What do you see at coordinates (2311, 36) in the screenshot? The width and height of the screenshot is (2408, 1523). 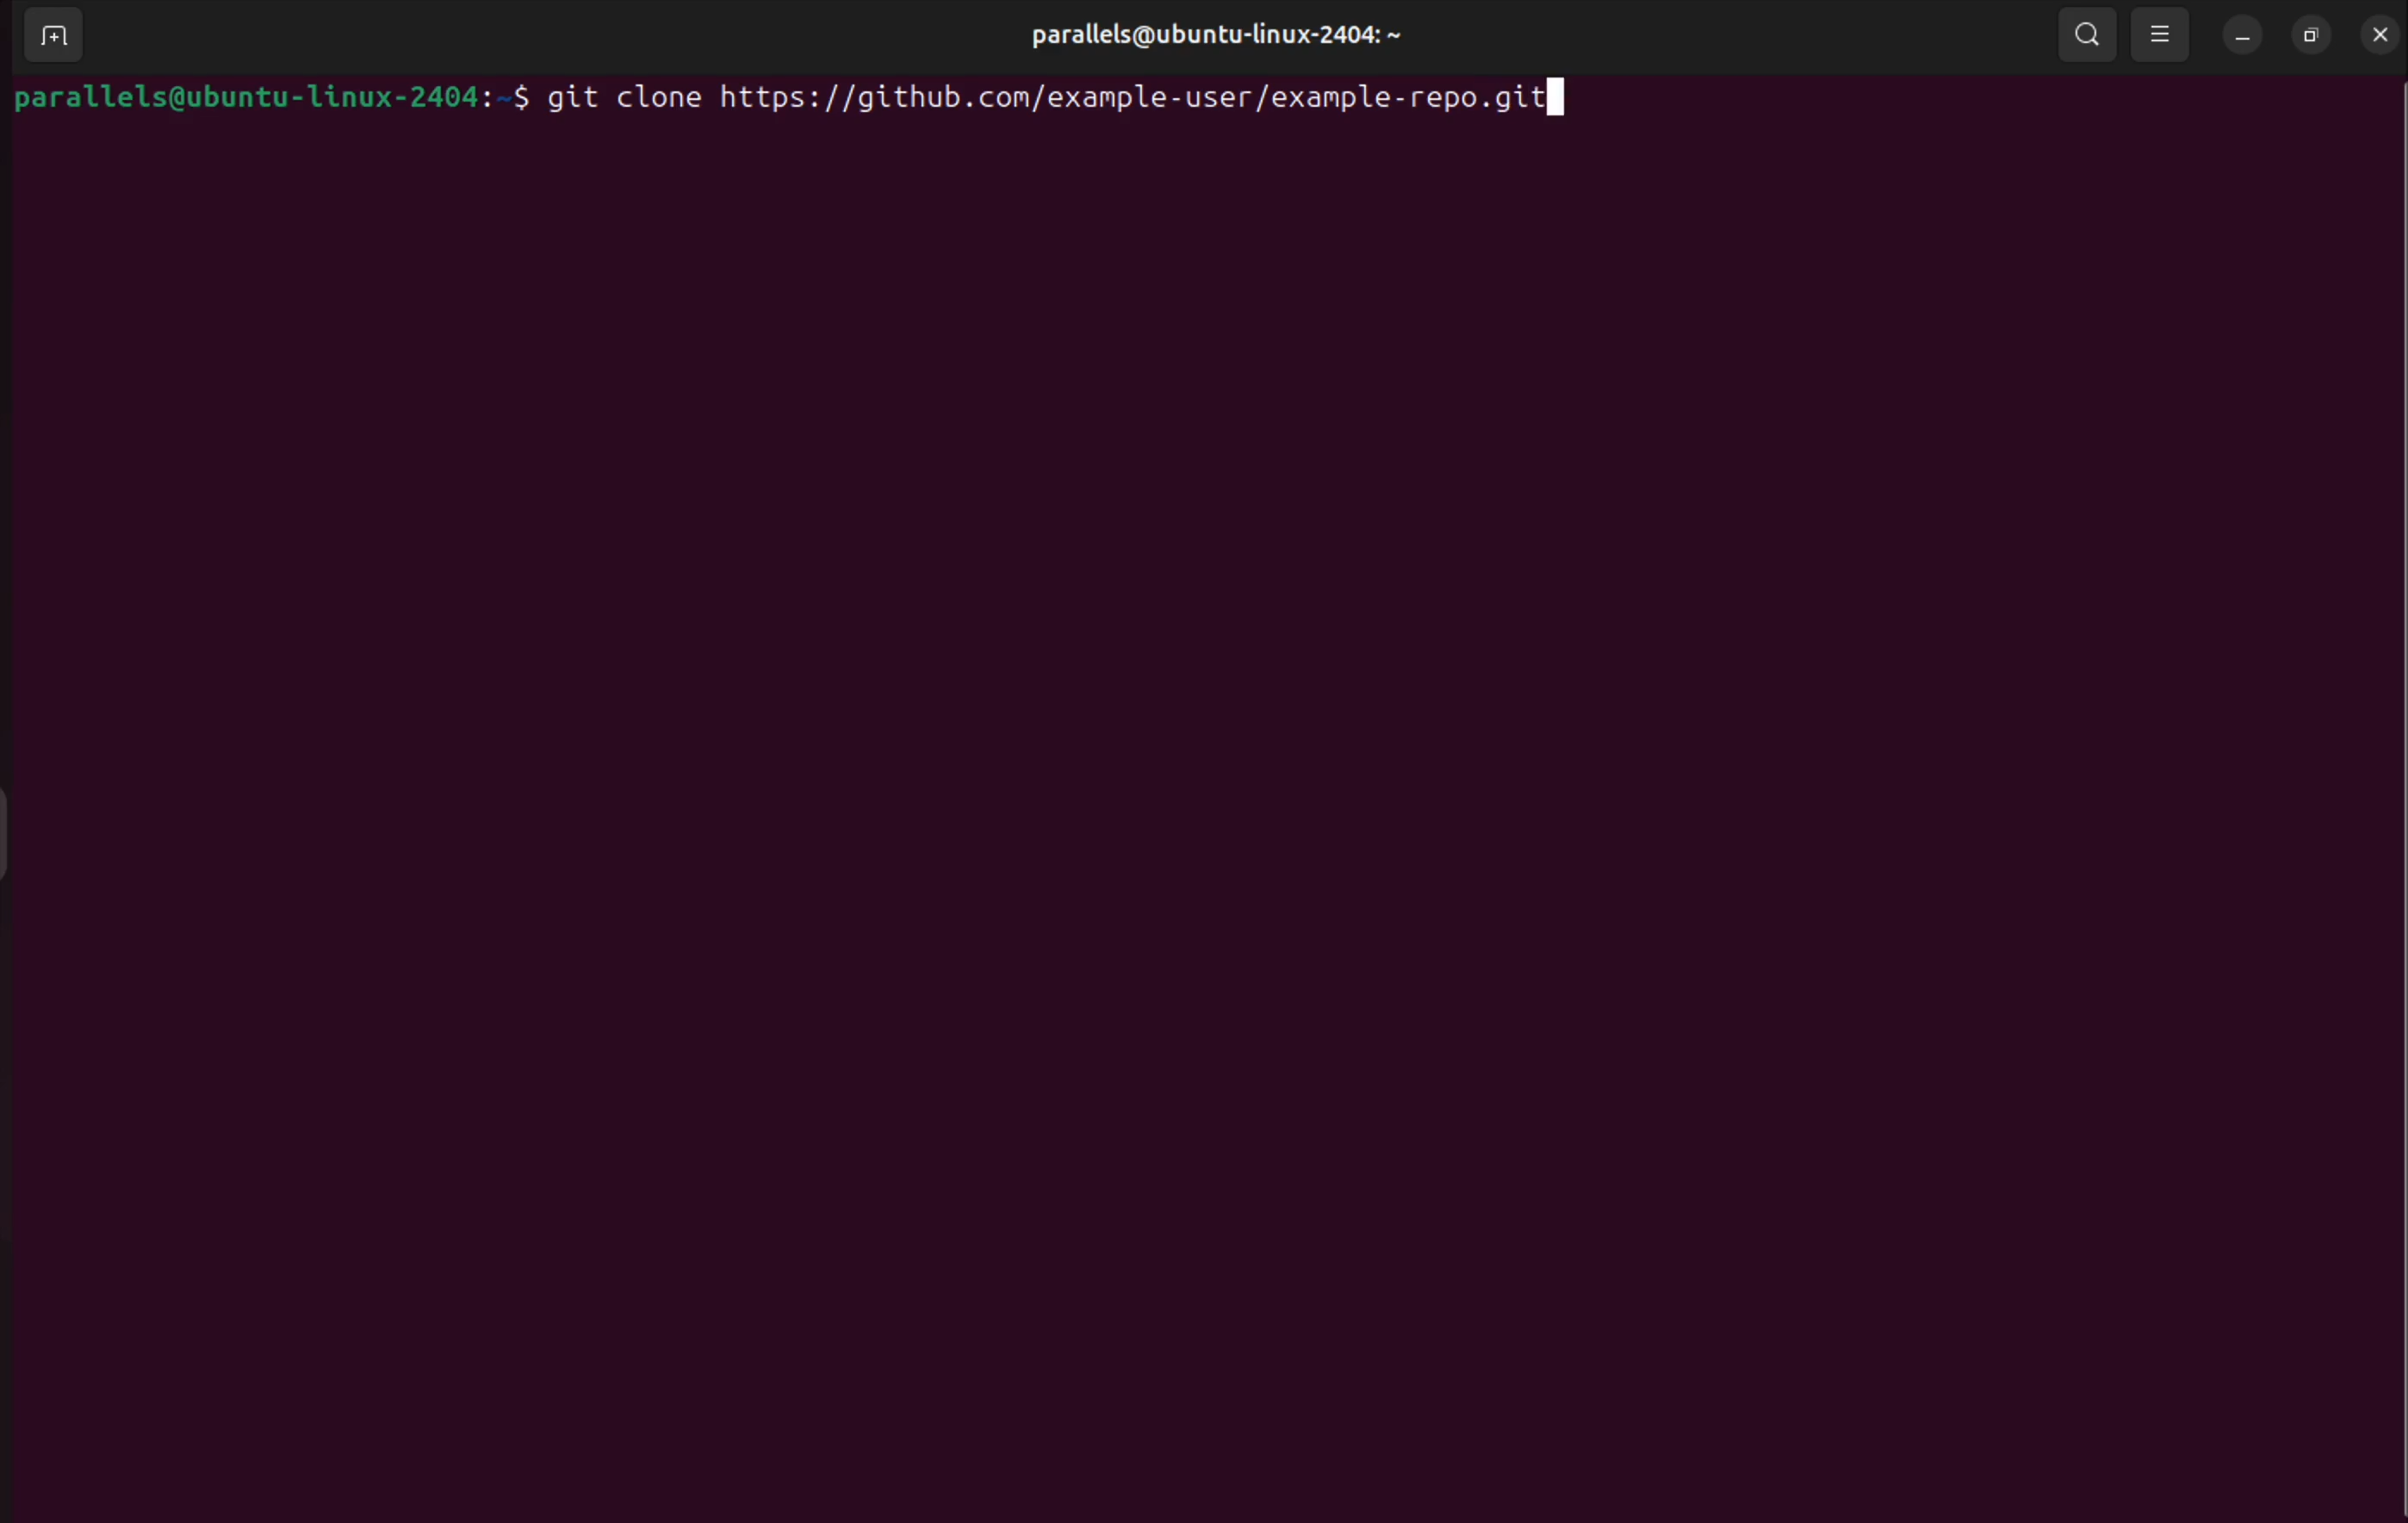 I see `resize` at bounding box center [2311, 36].